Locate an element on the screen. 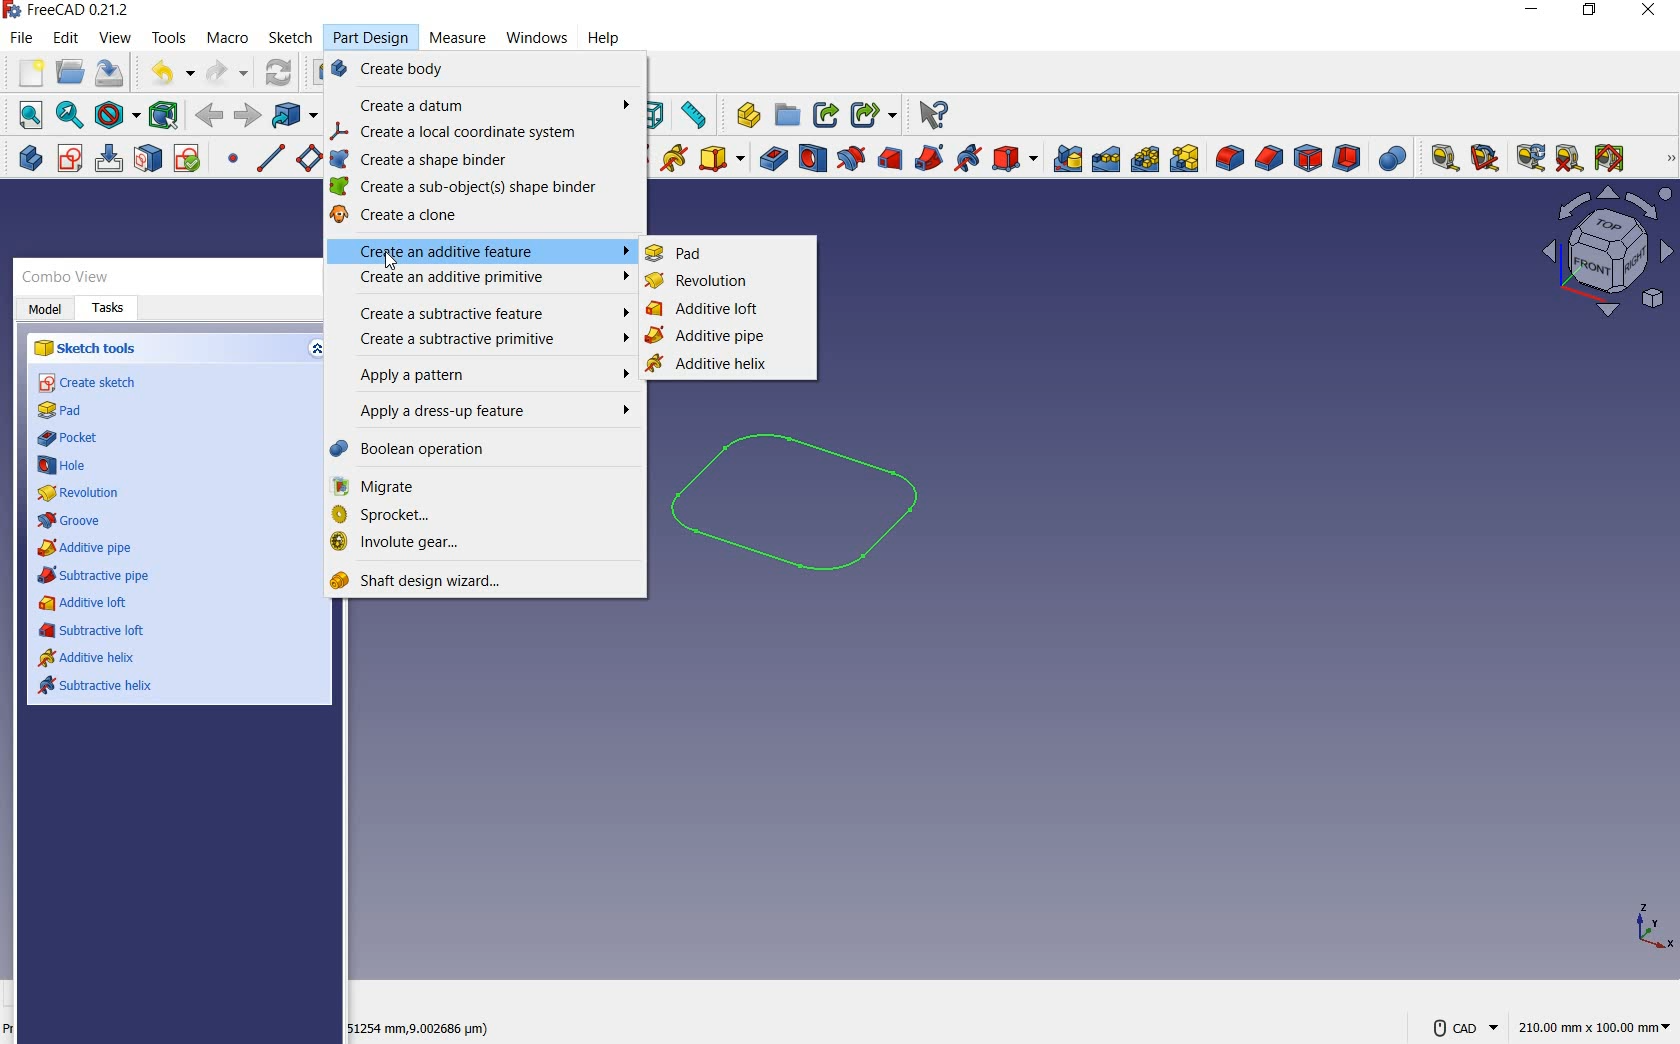 The width and height of the screenshot is (1680, 1044). redo is located at coordinates (228, 72).